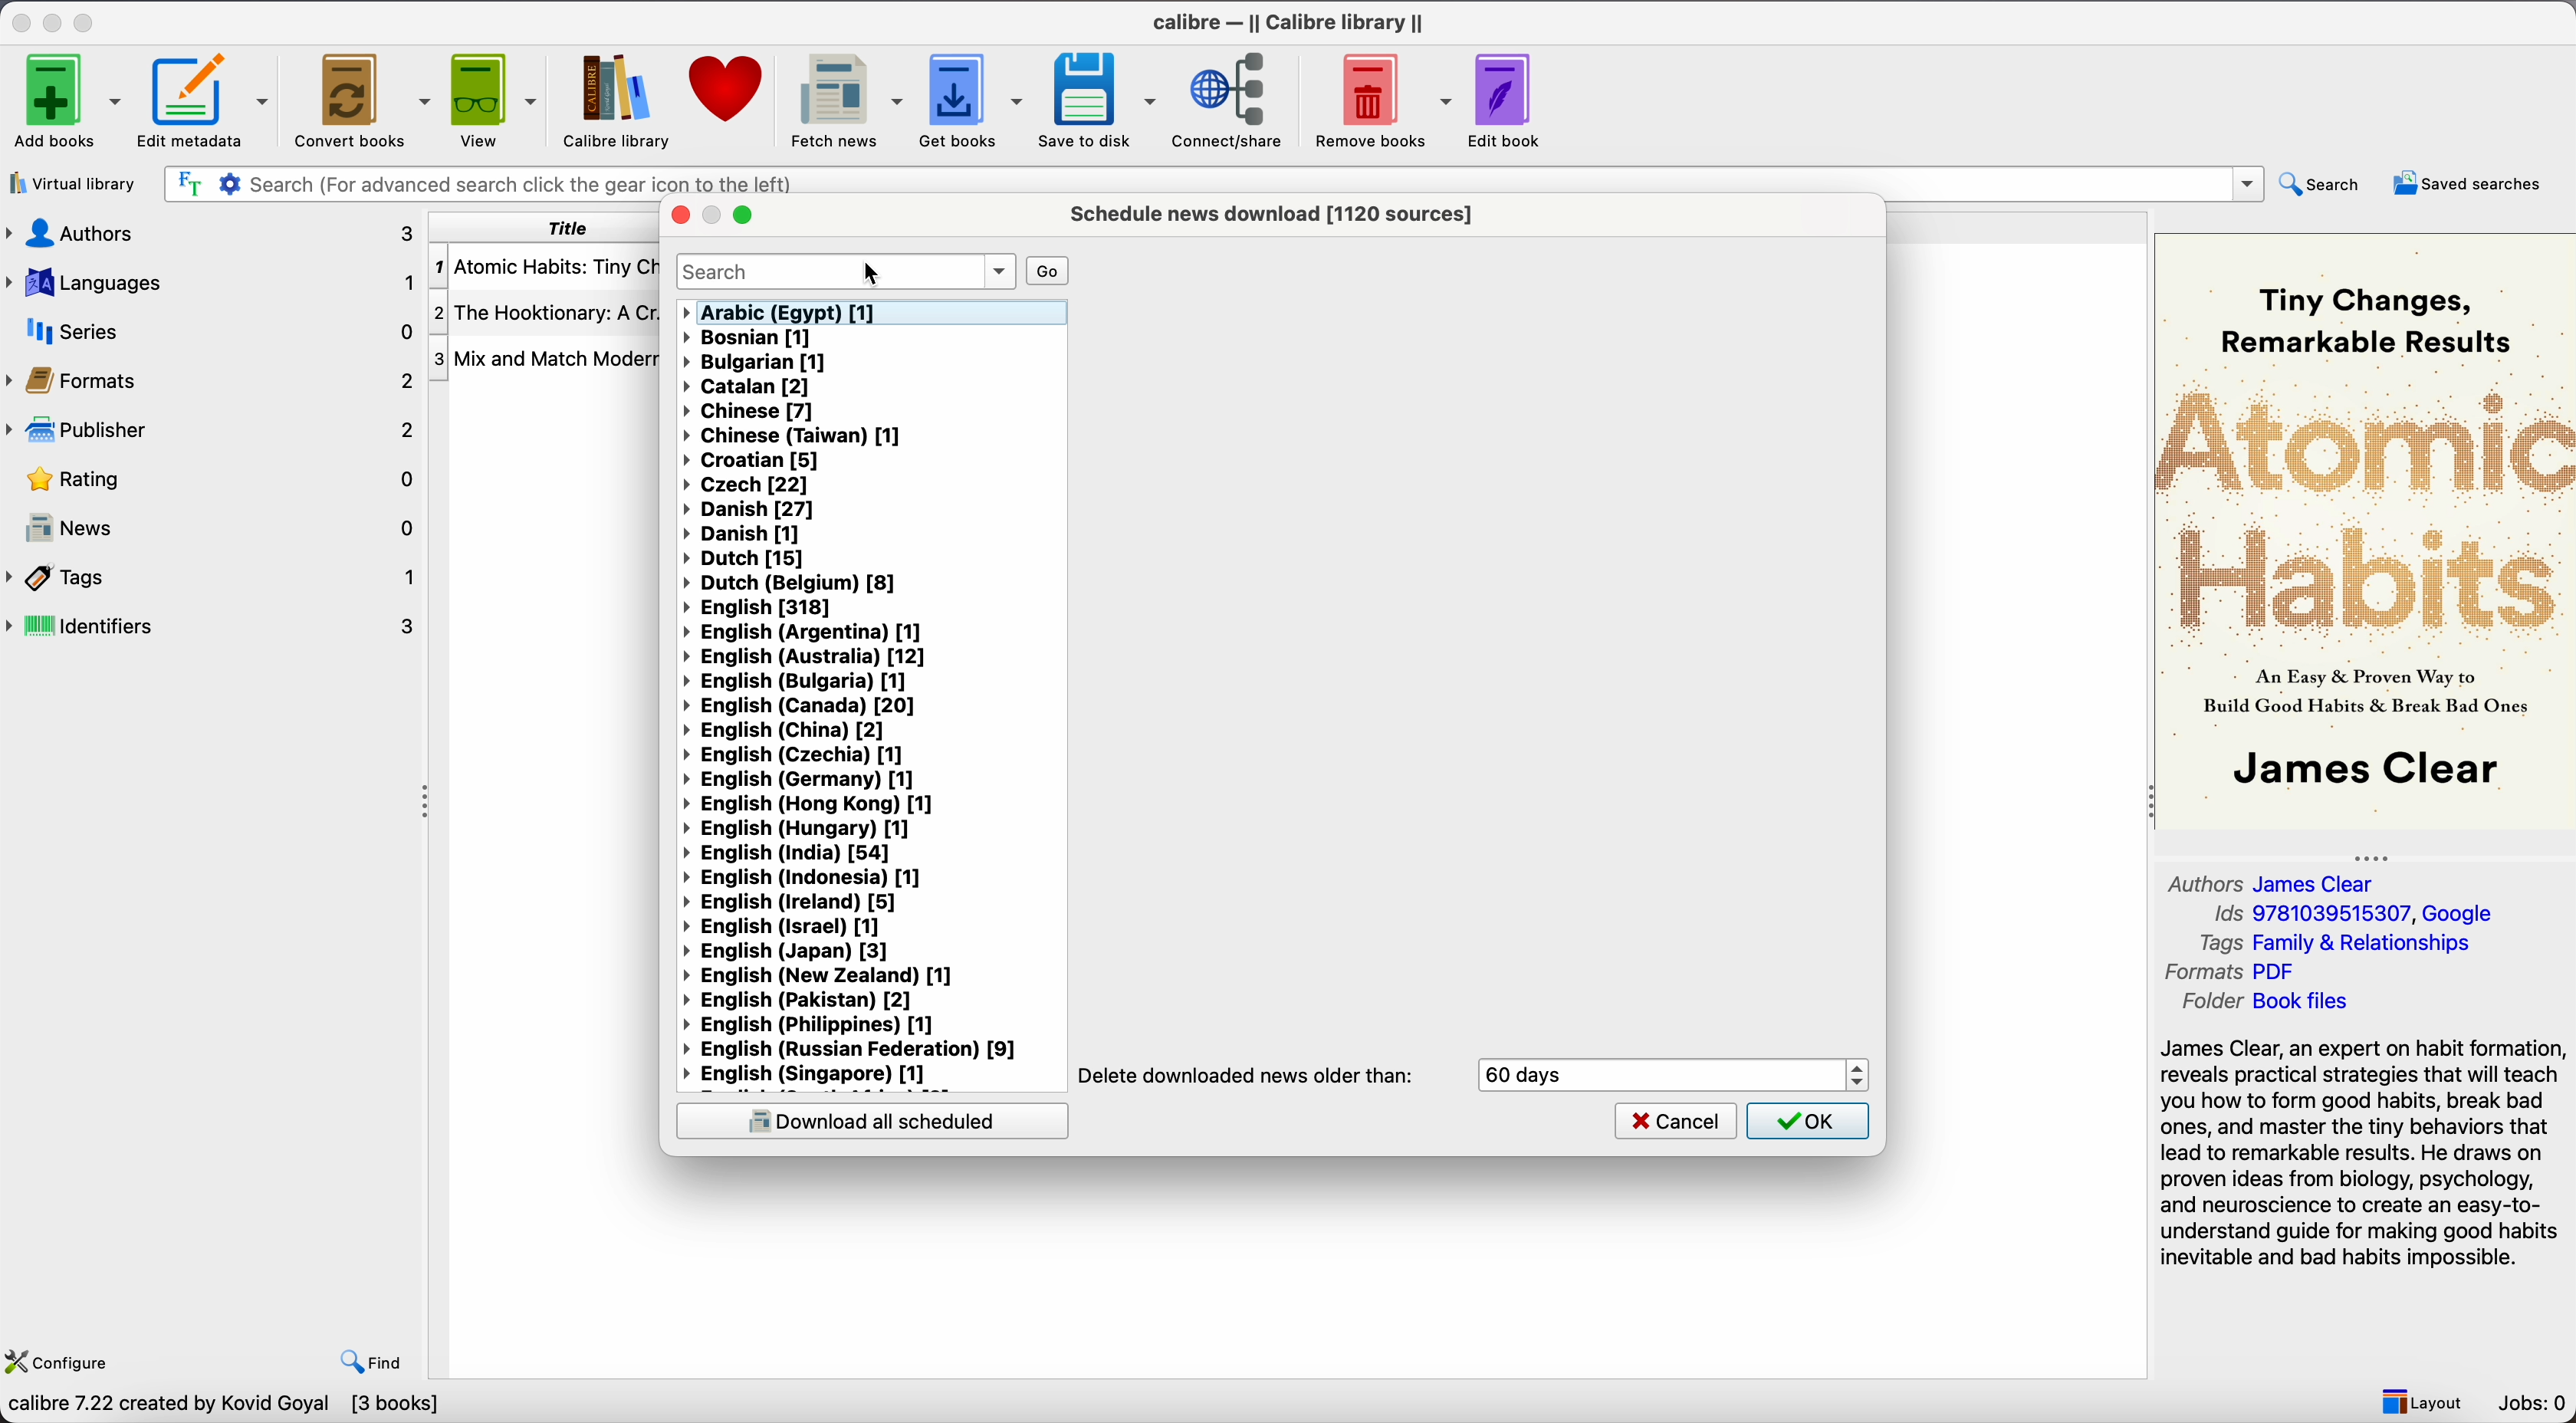 The width and height of the screenshot is (2576, 1423). I want to click on The Hooktionary: A Cr..., so click(546, 313).